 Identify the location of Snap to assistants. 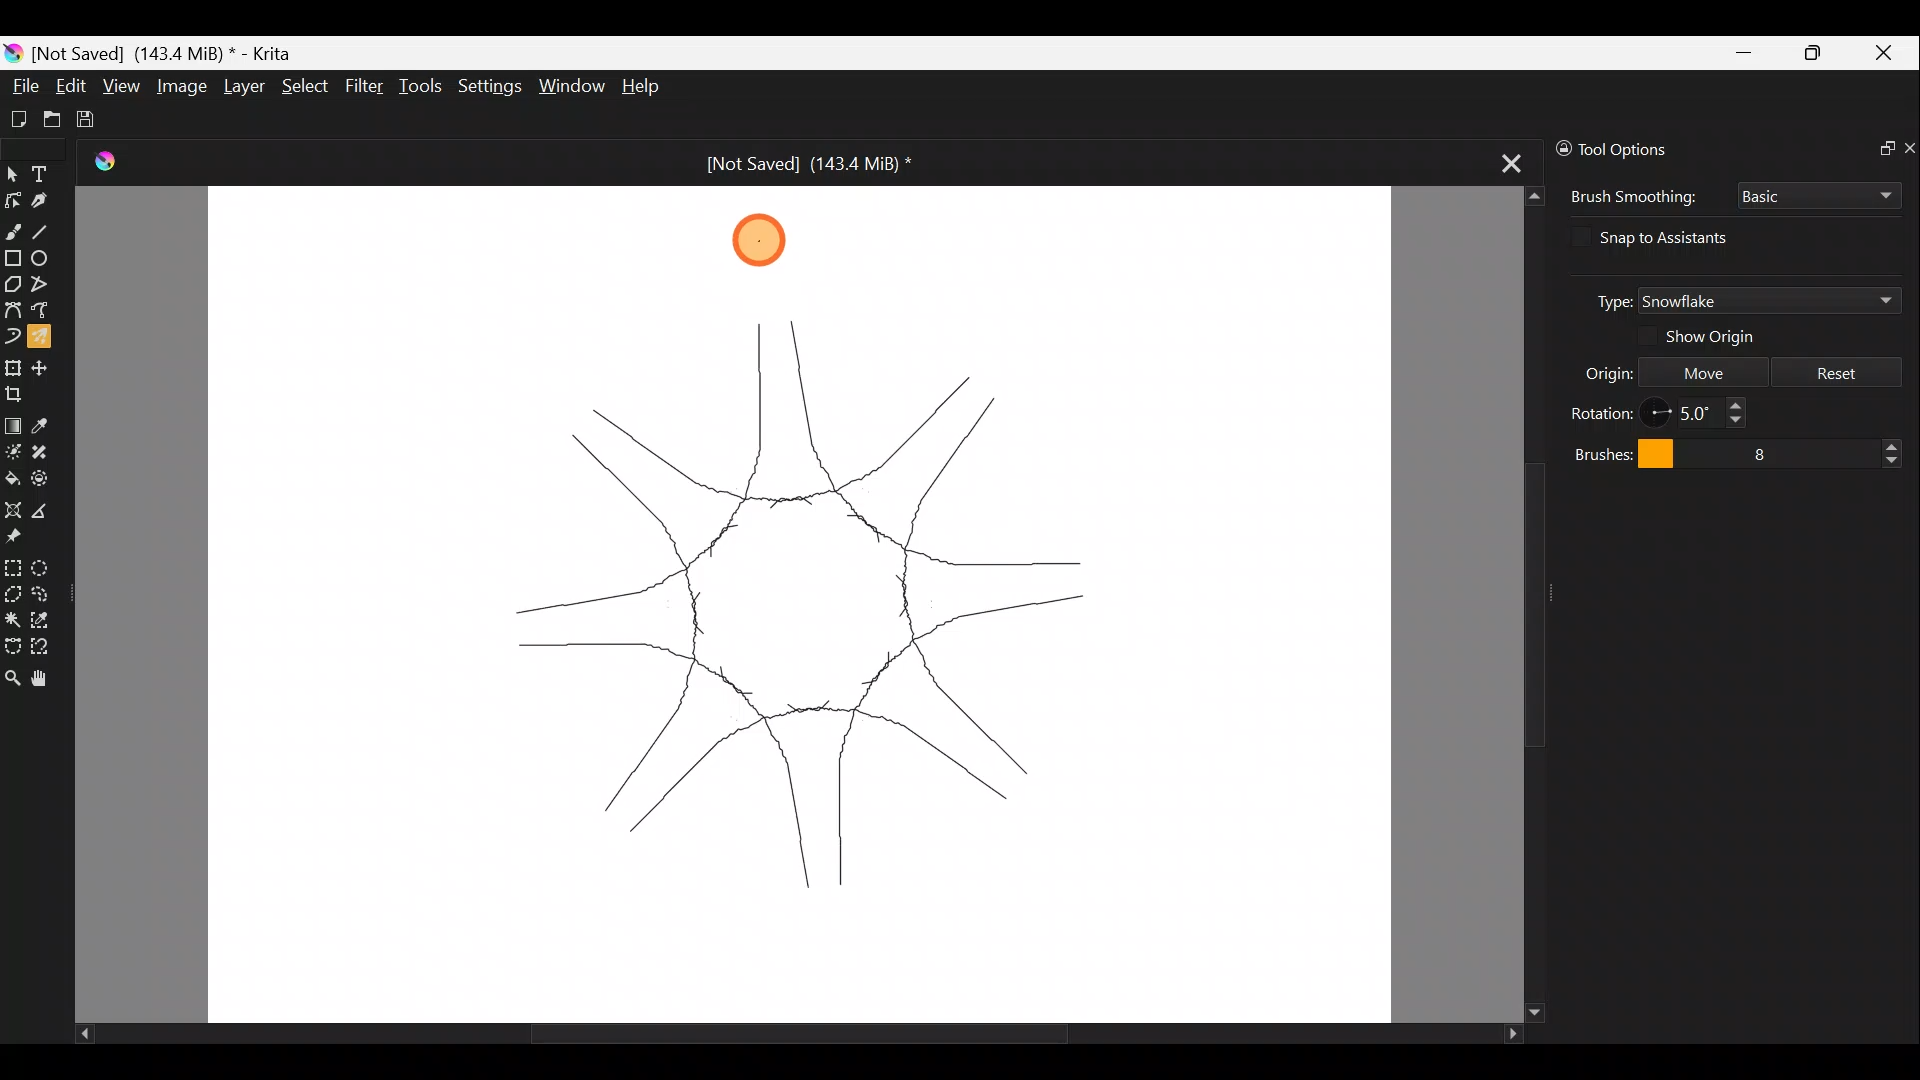
(1681, 237).